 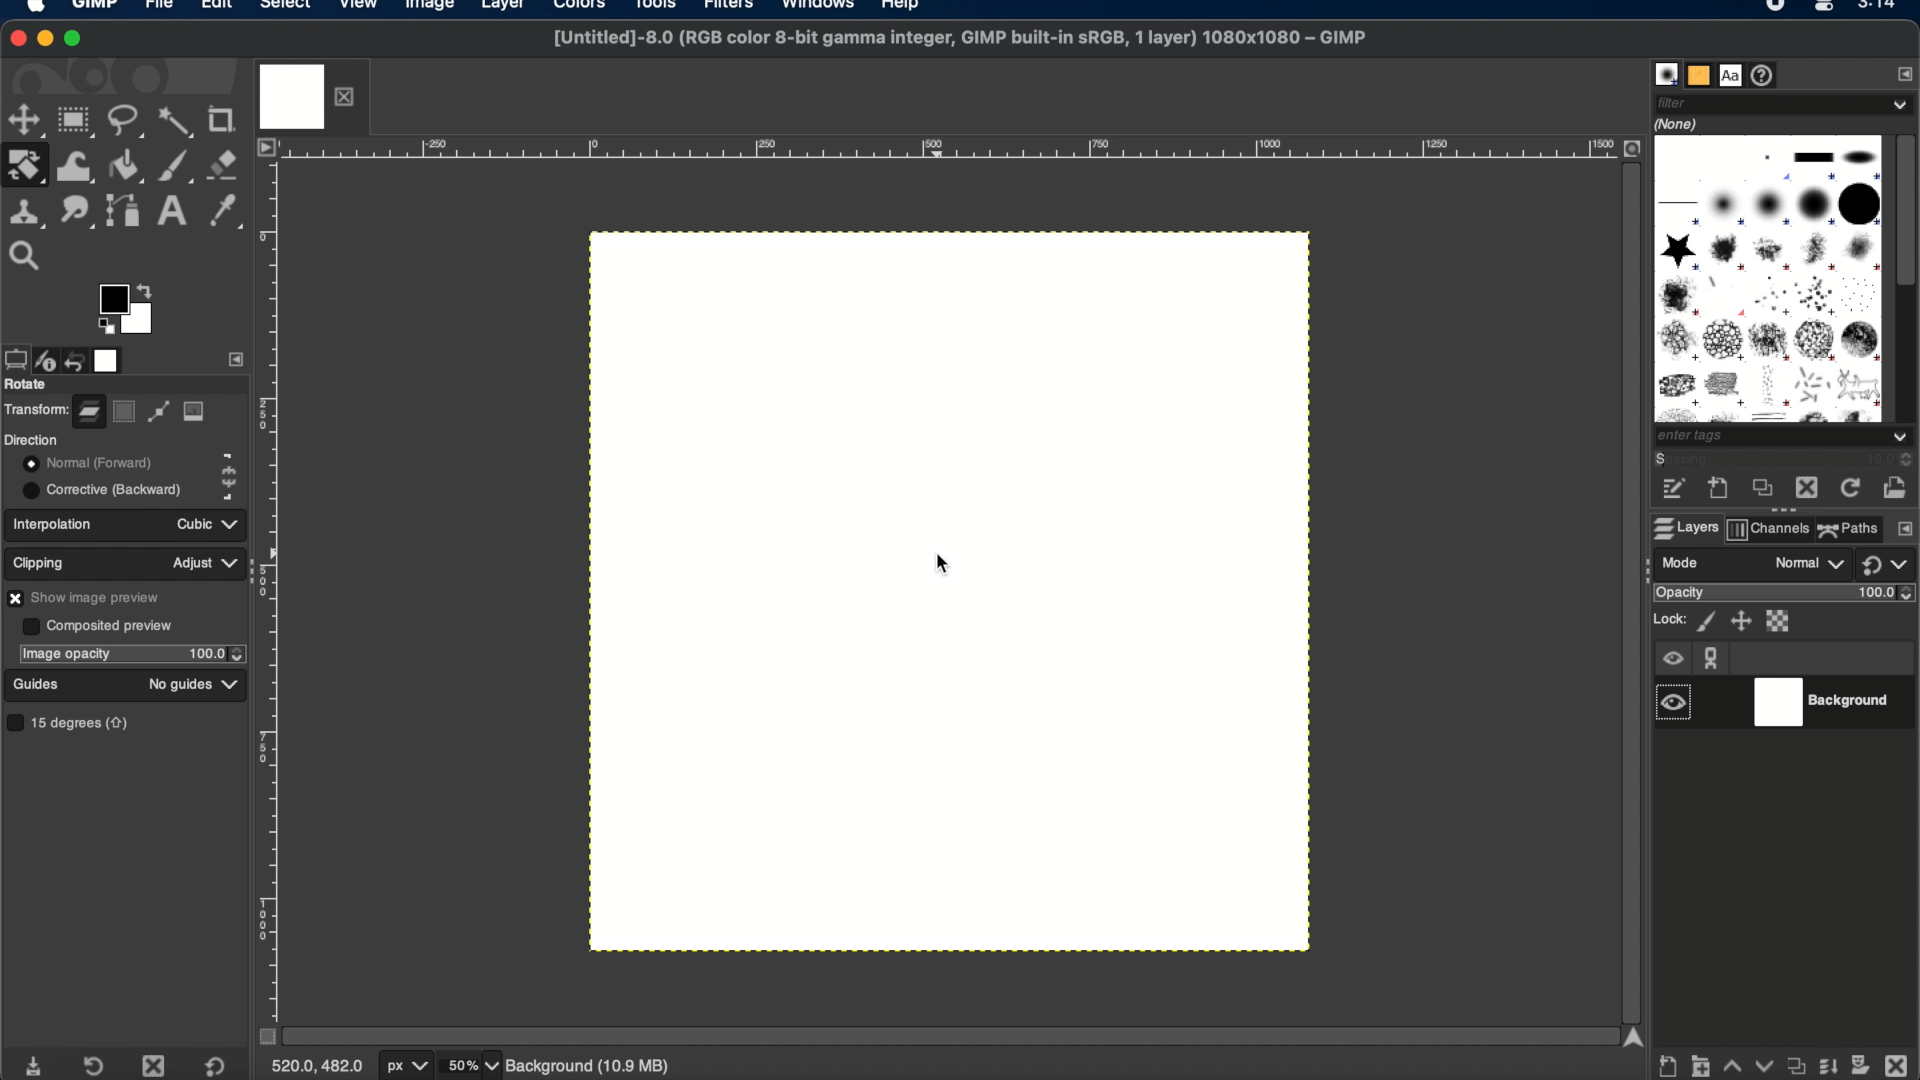 What do you see at coordinates (1631, 149) in the screenshot?
I see `zoom image when window size changes` at bounding box center [1631, 149].